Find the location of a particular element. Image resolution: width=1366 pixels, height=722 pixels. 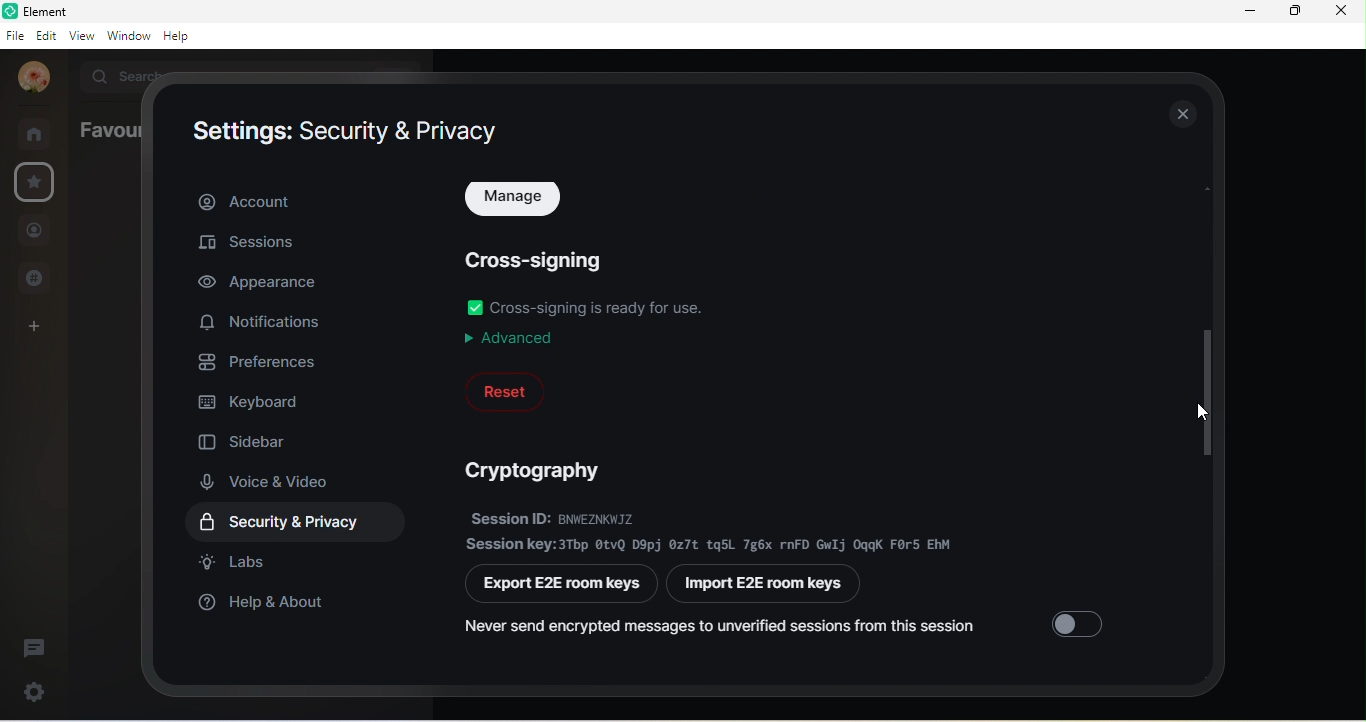

window is located at coordinates (130, 37).